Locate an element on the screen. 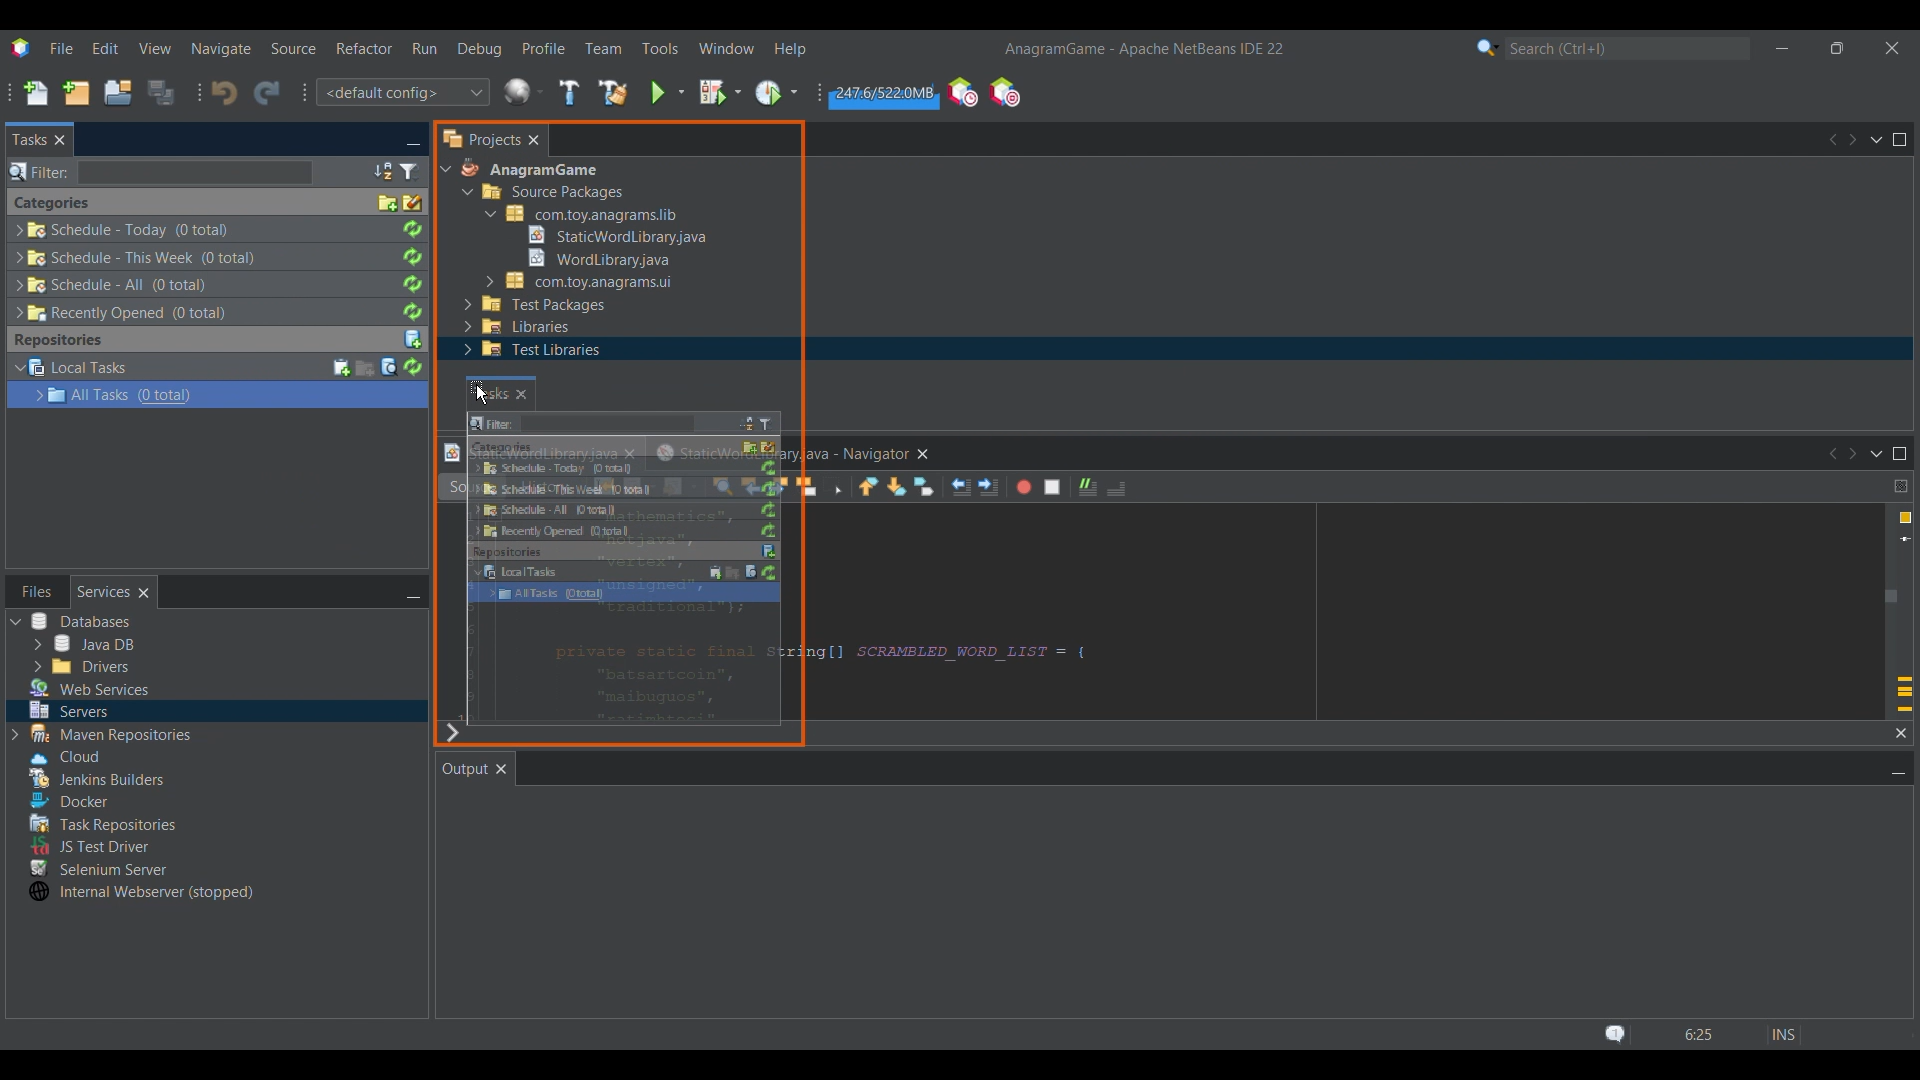 Image resolution: width=1920 pixels, height=1080 pixels. Globe icon is located at coordinates (524, 91).